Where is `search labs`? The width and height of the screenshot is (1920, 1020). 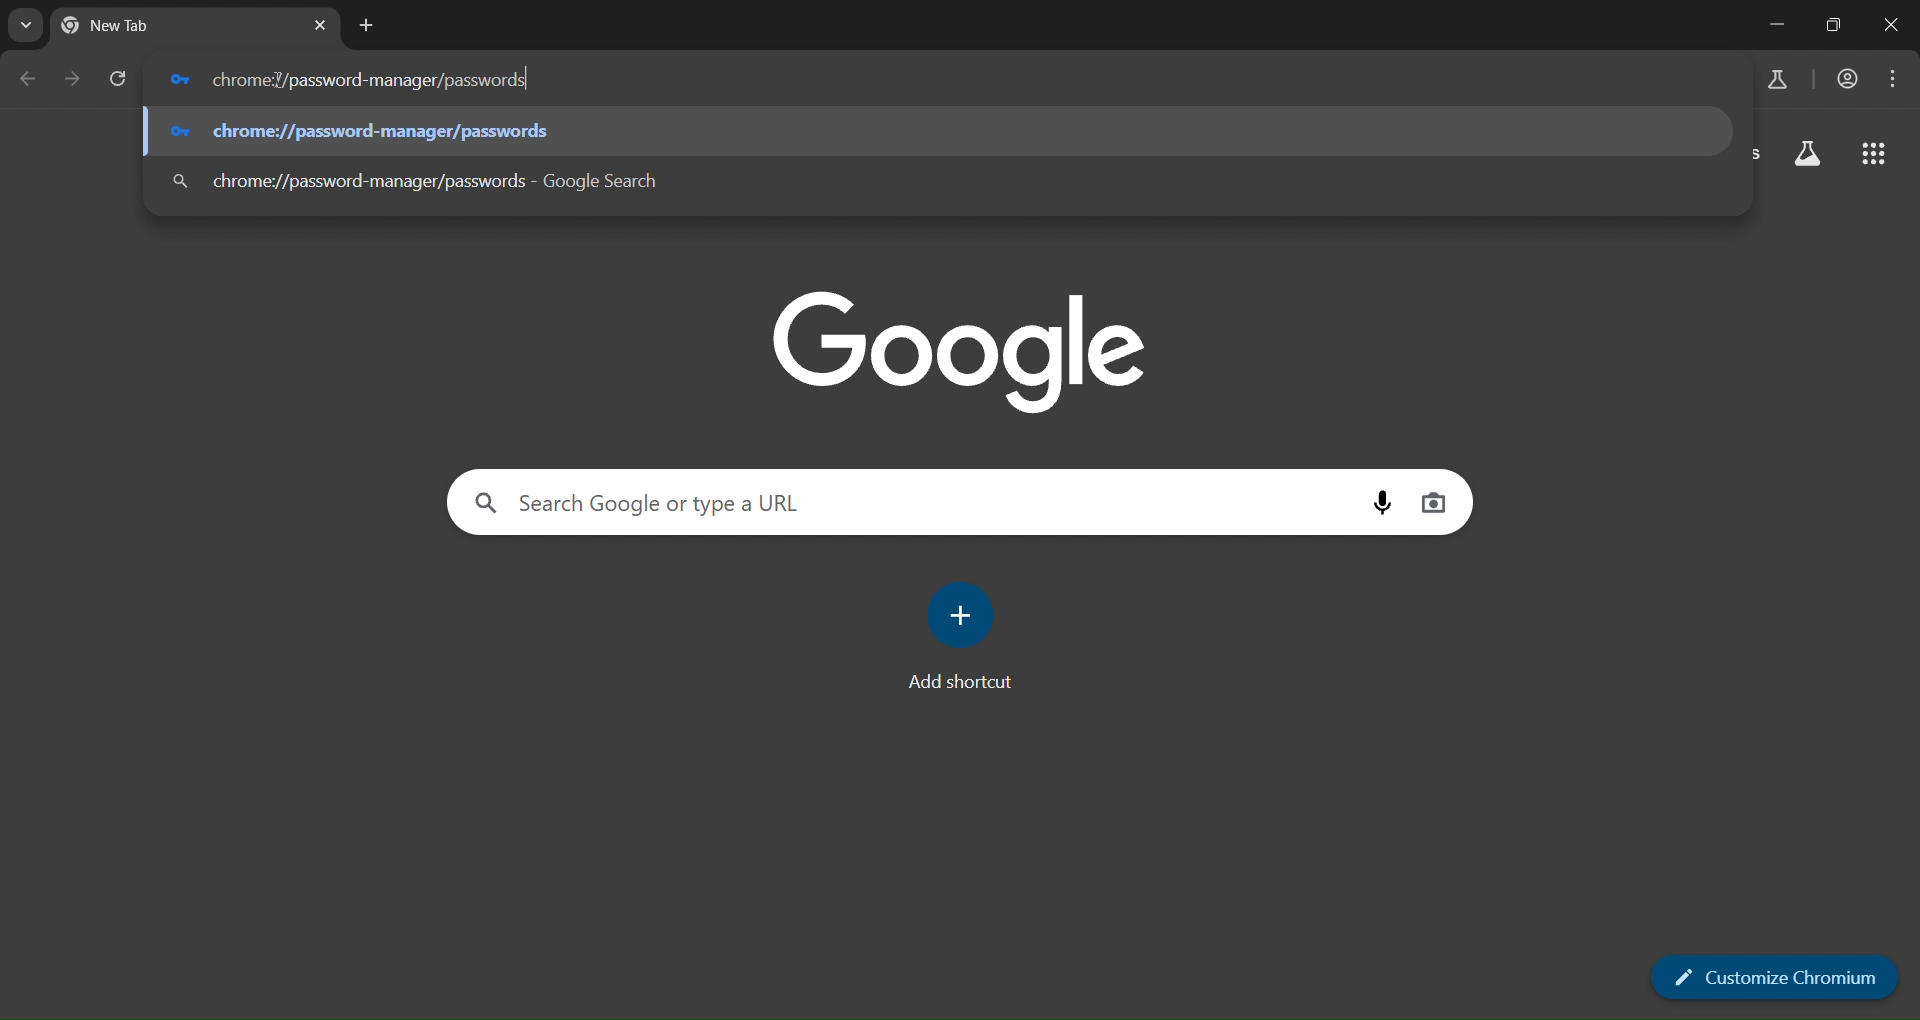 search labs is located at coordinates (1774, 81).